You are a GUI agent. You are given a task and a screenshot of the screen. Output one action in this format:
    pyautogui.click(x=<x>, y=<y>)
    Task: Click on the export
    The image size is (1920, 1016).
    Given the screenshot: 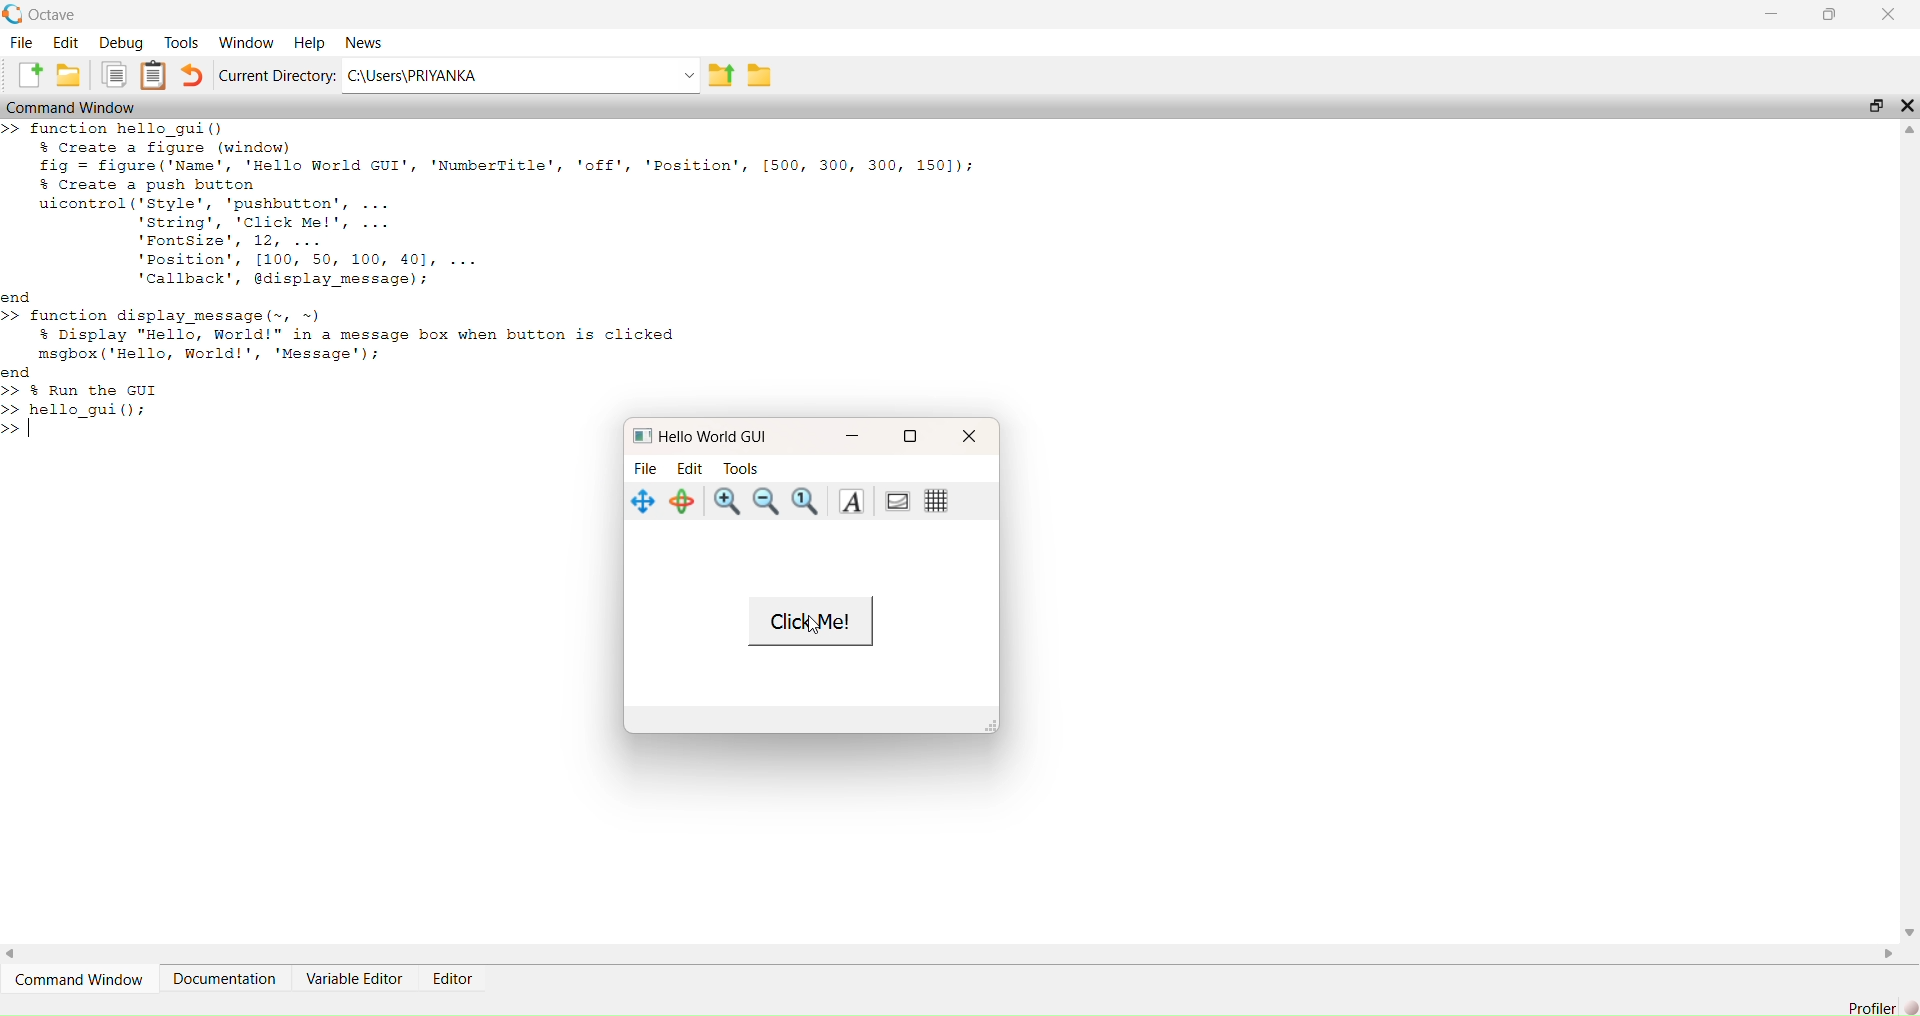 What is the action you would take?
    pyautogui.click(x=722, y=81)
    